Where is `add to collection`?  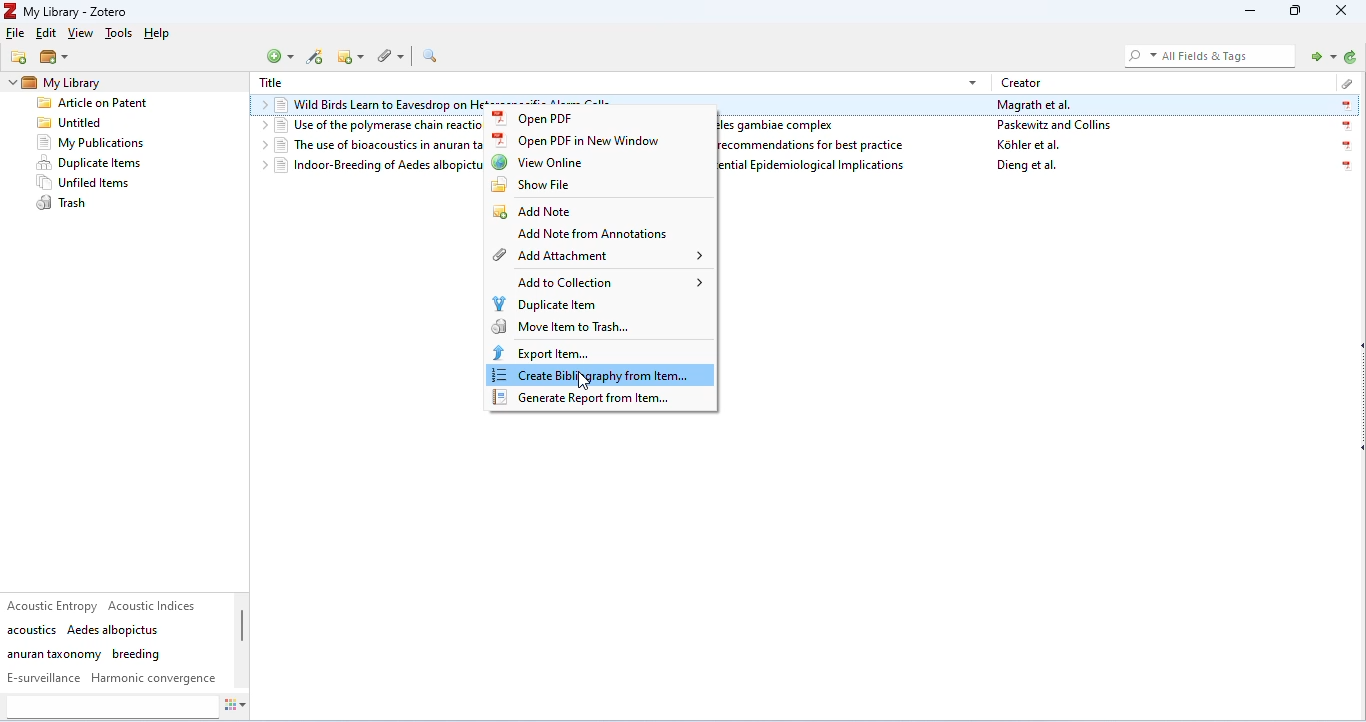
add to collection is located at coordinates (604, 282).